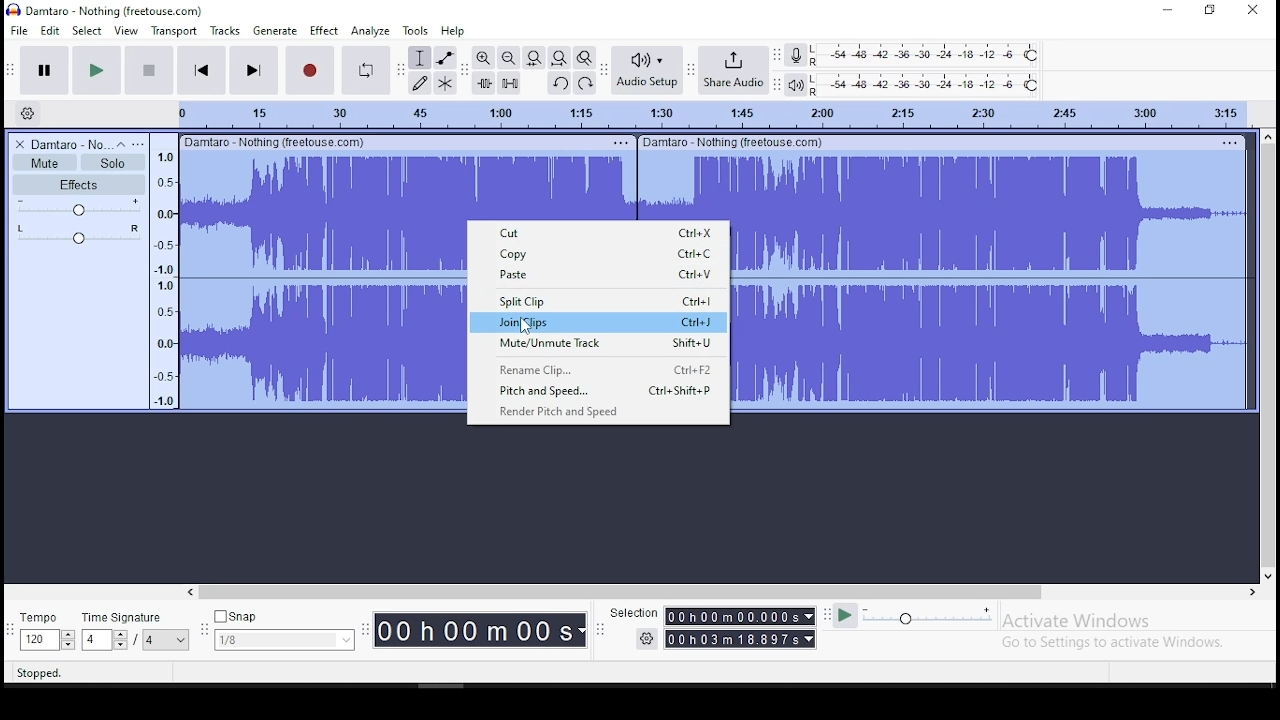 The image size is (1280, 720). What do you see at coordinates (732, 72) in the screenshot?
I see `share audio` at bounding box center [732, 72].